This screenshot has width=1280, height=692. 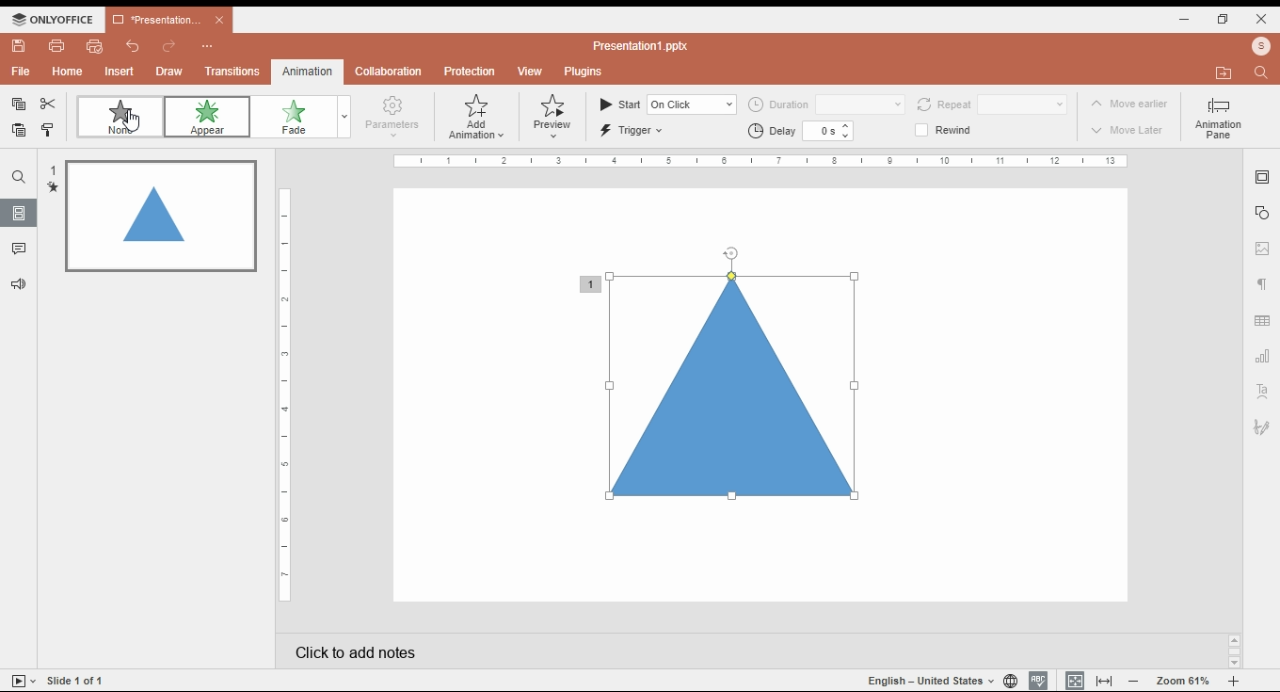 I want to click on move later, so click(x=1128, y=129).